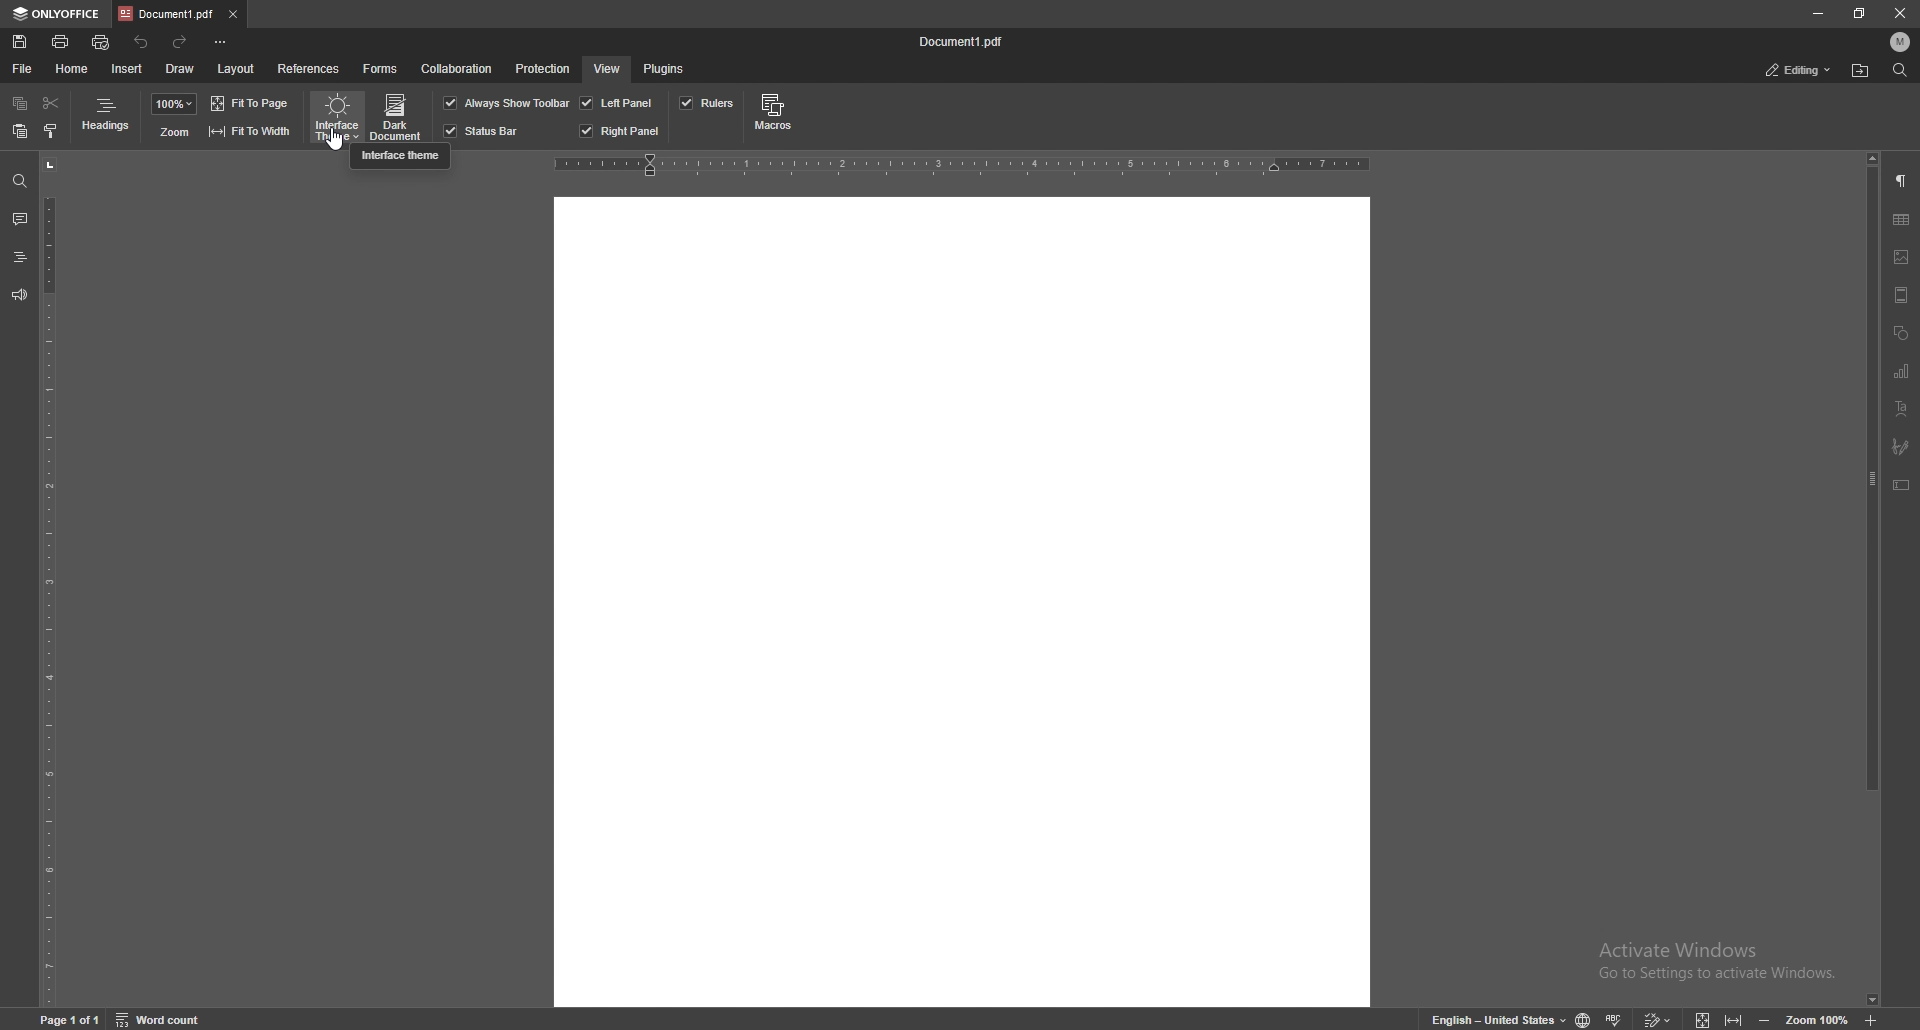 The height and width of the screenshot is (1030, 1920). Describe the element at coordinates (1707, 1020) in the screenshot. I see `fit to screen` at that location.